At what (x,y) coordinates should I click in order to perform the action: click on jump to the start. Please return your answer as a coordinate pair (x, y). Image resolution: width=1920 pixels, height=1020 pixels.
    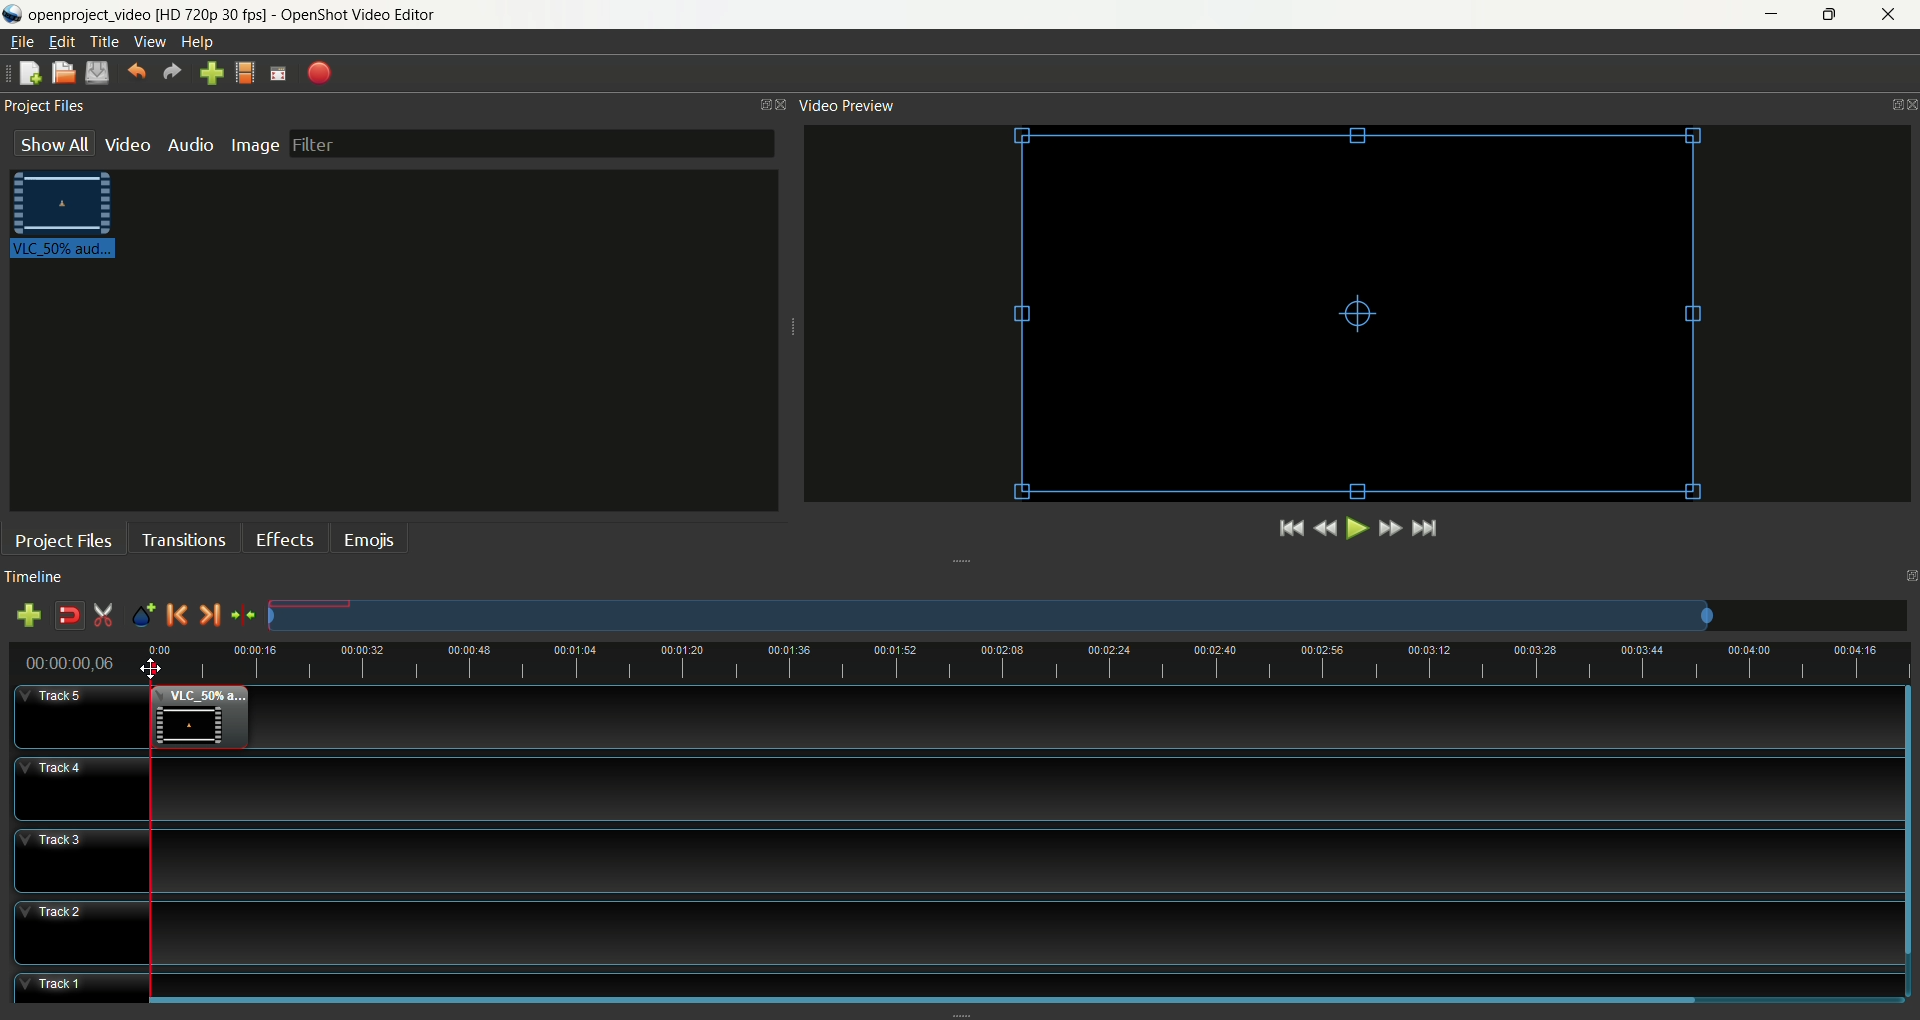
    Looking at the image, I should click on (1291, 527).